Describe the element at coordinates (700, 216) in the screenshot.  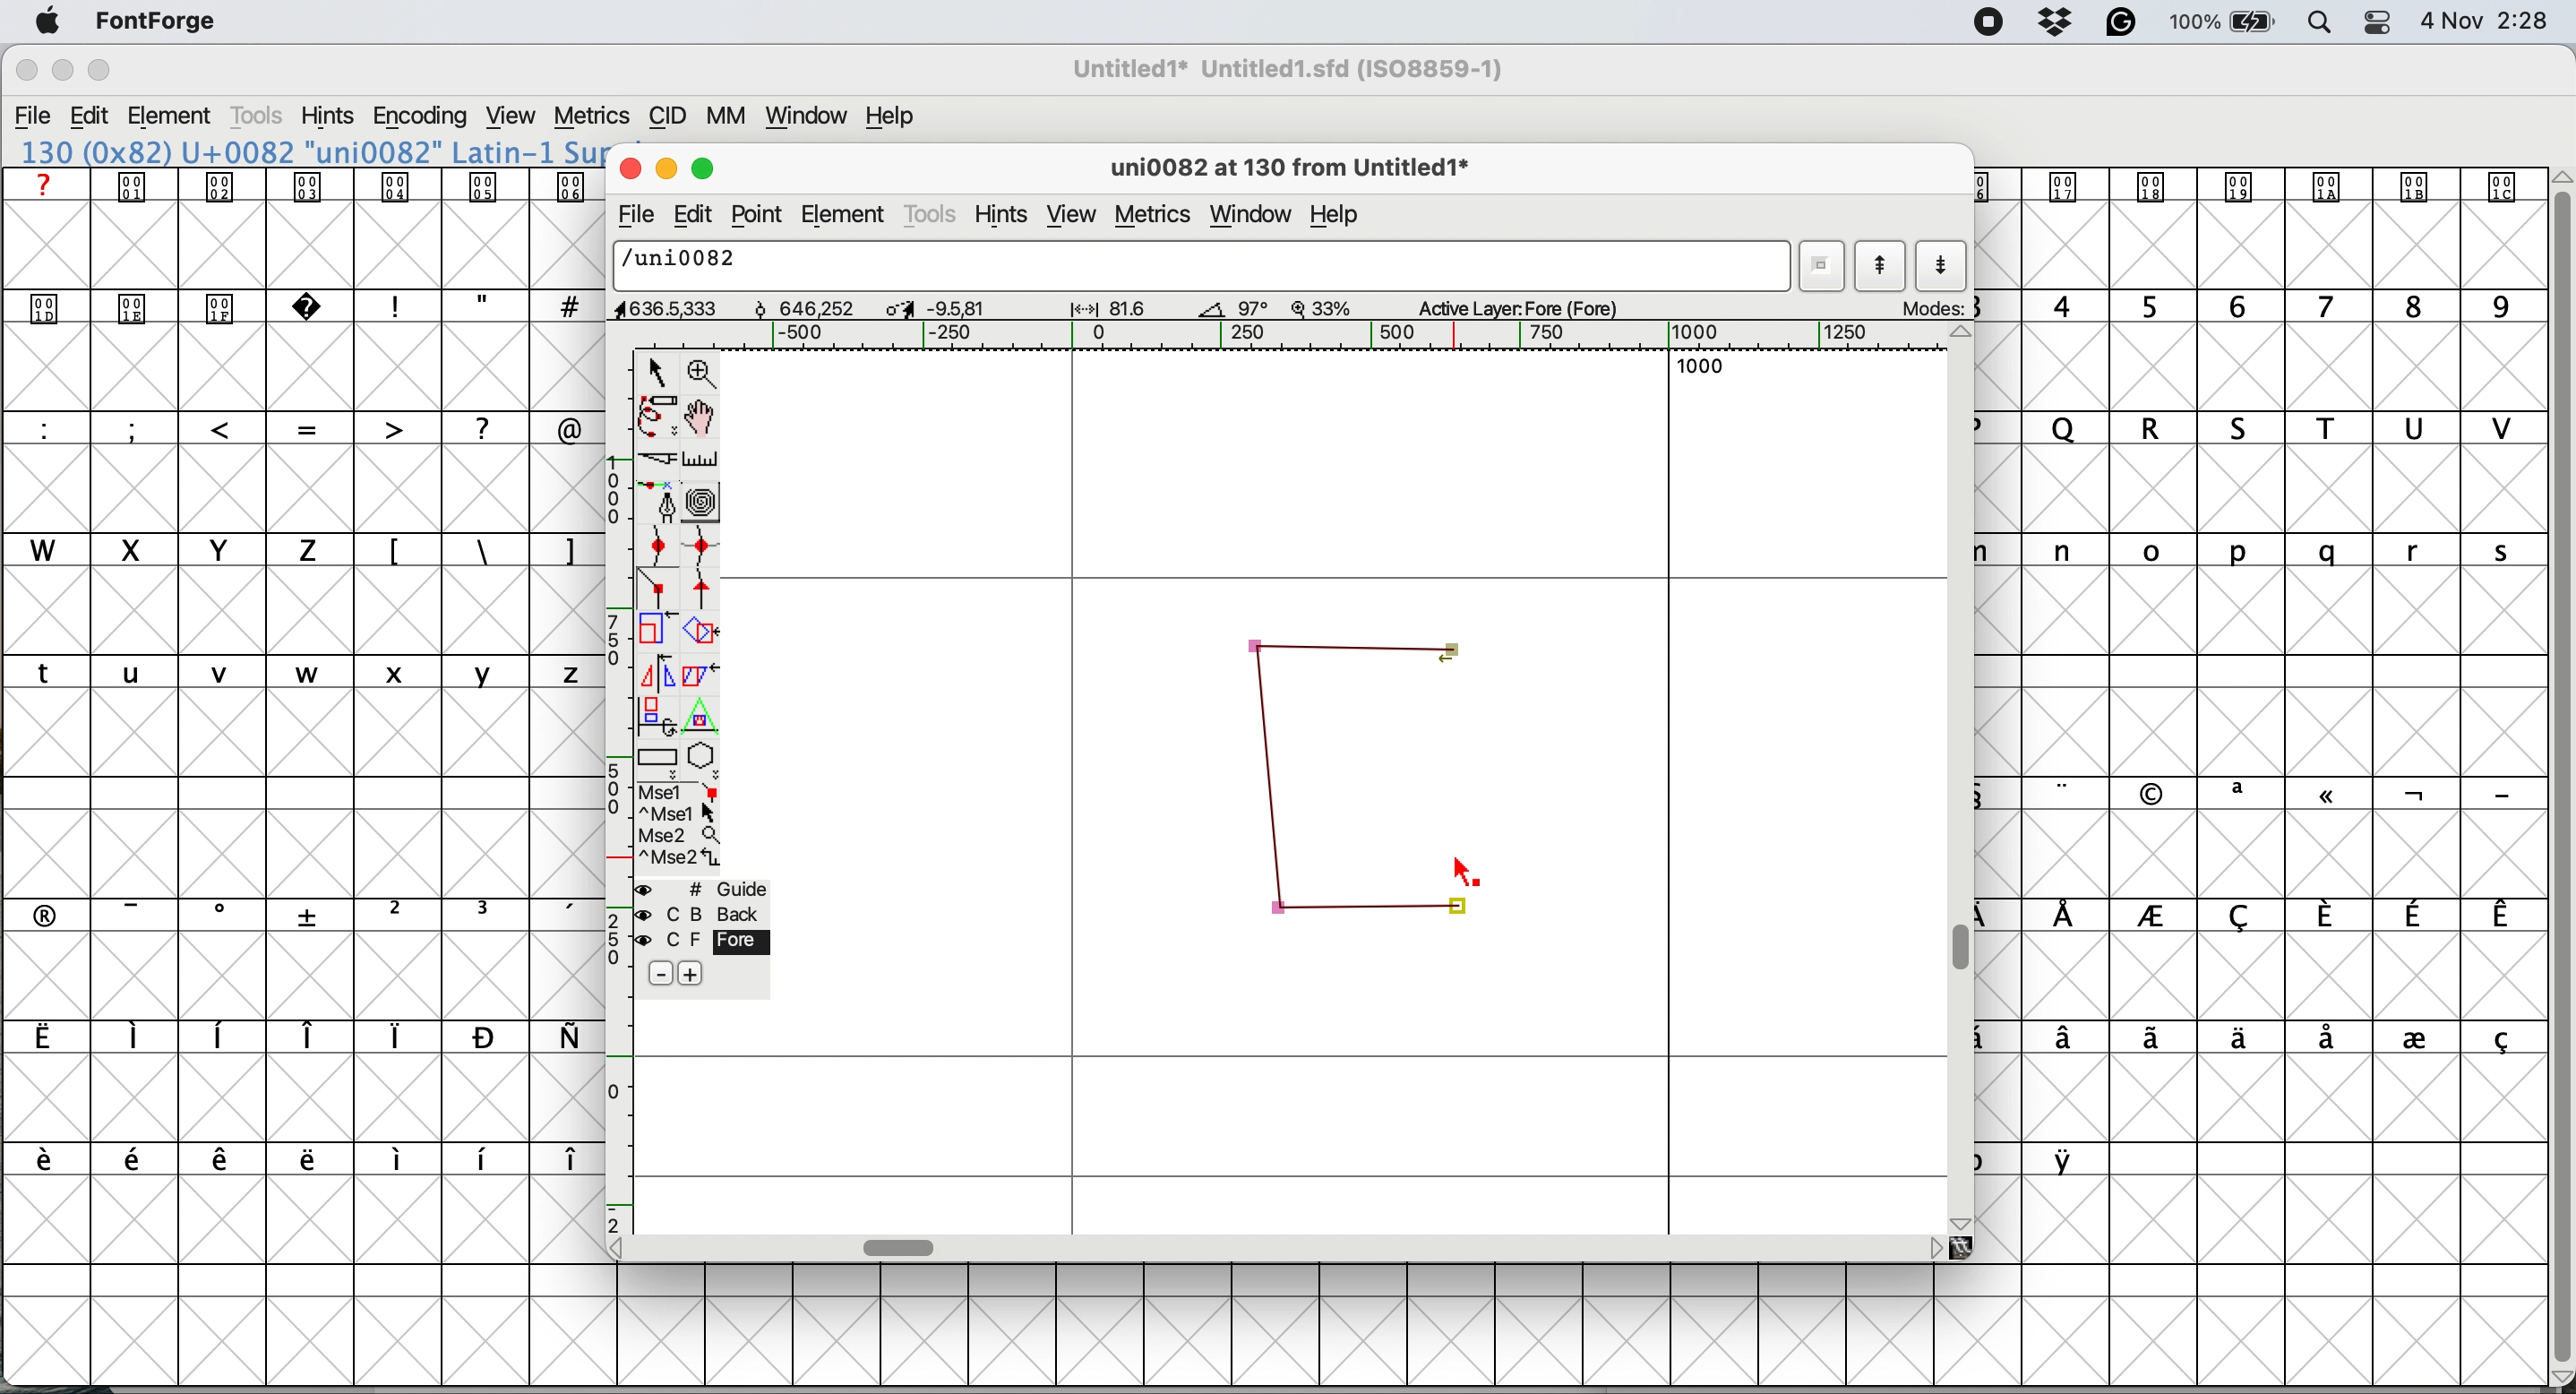
I see `edit` at that location.